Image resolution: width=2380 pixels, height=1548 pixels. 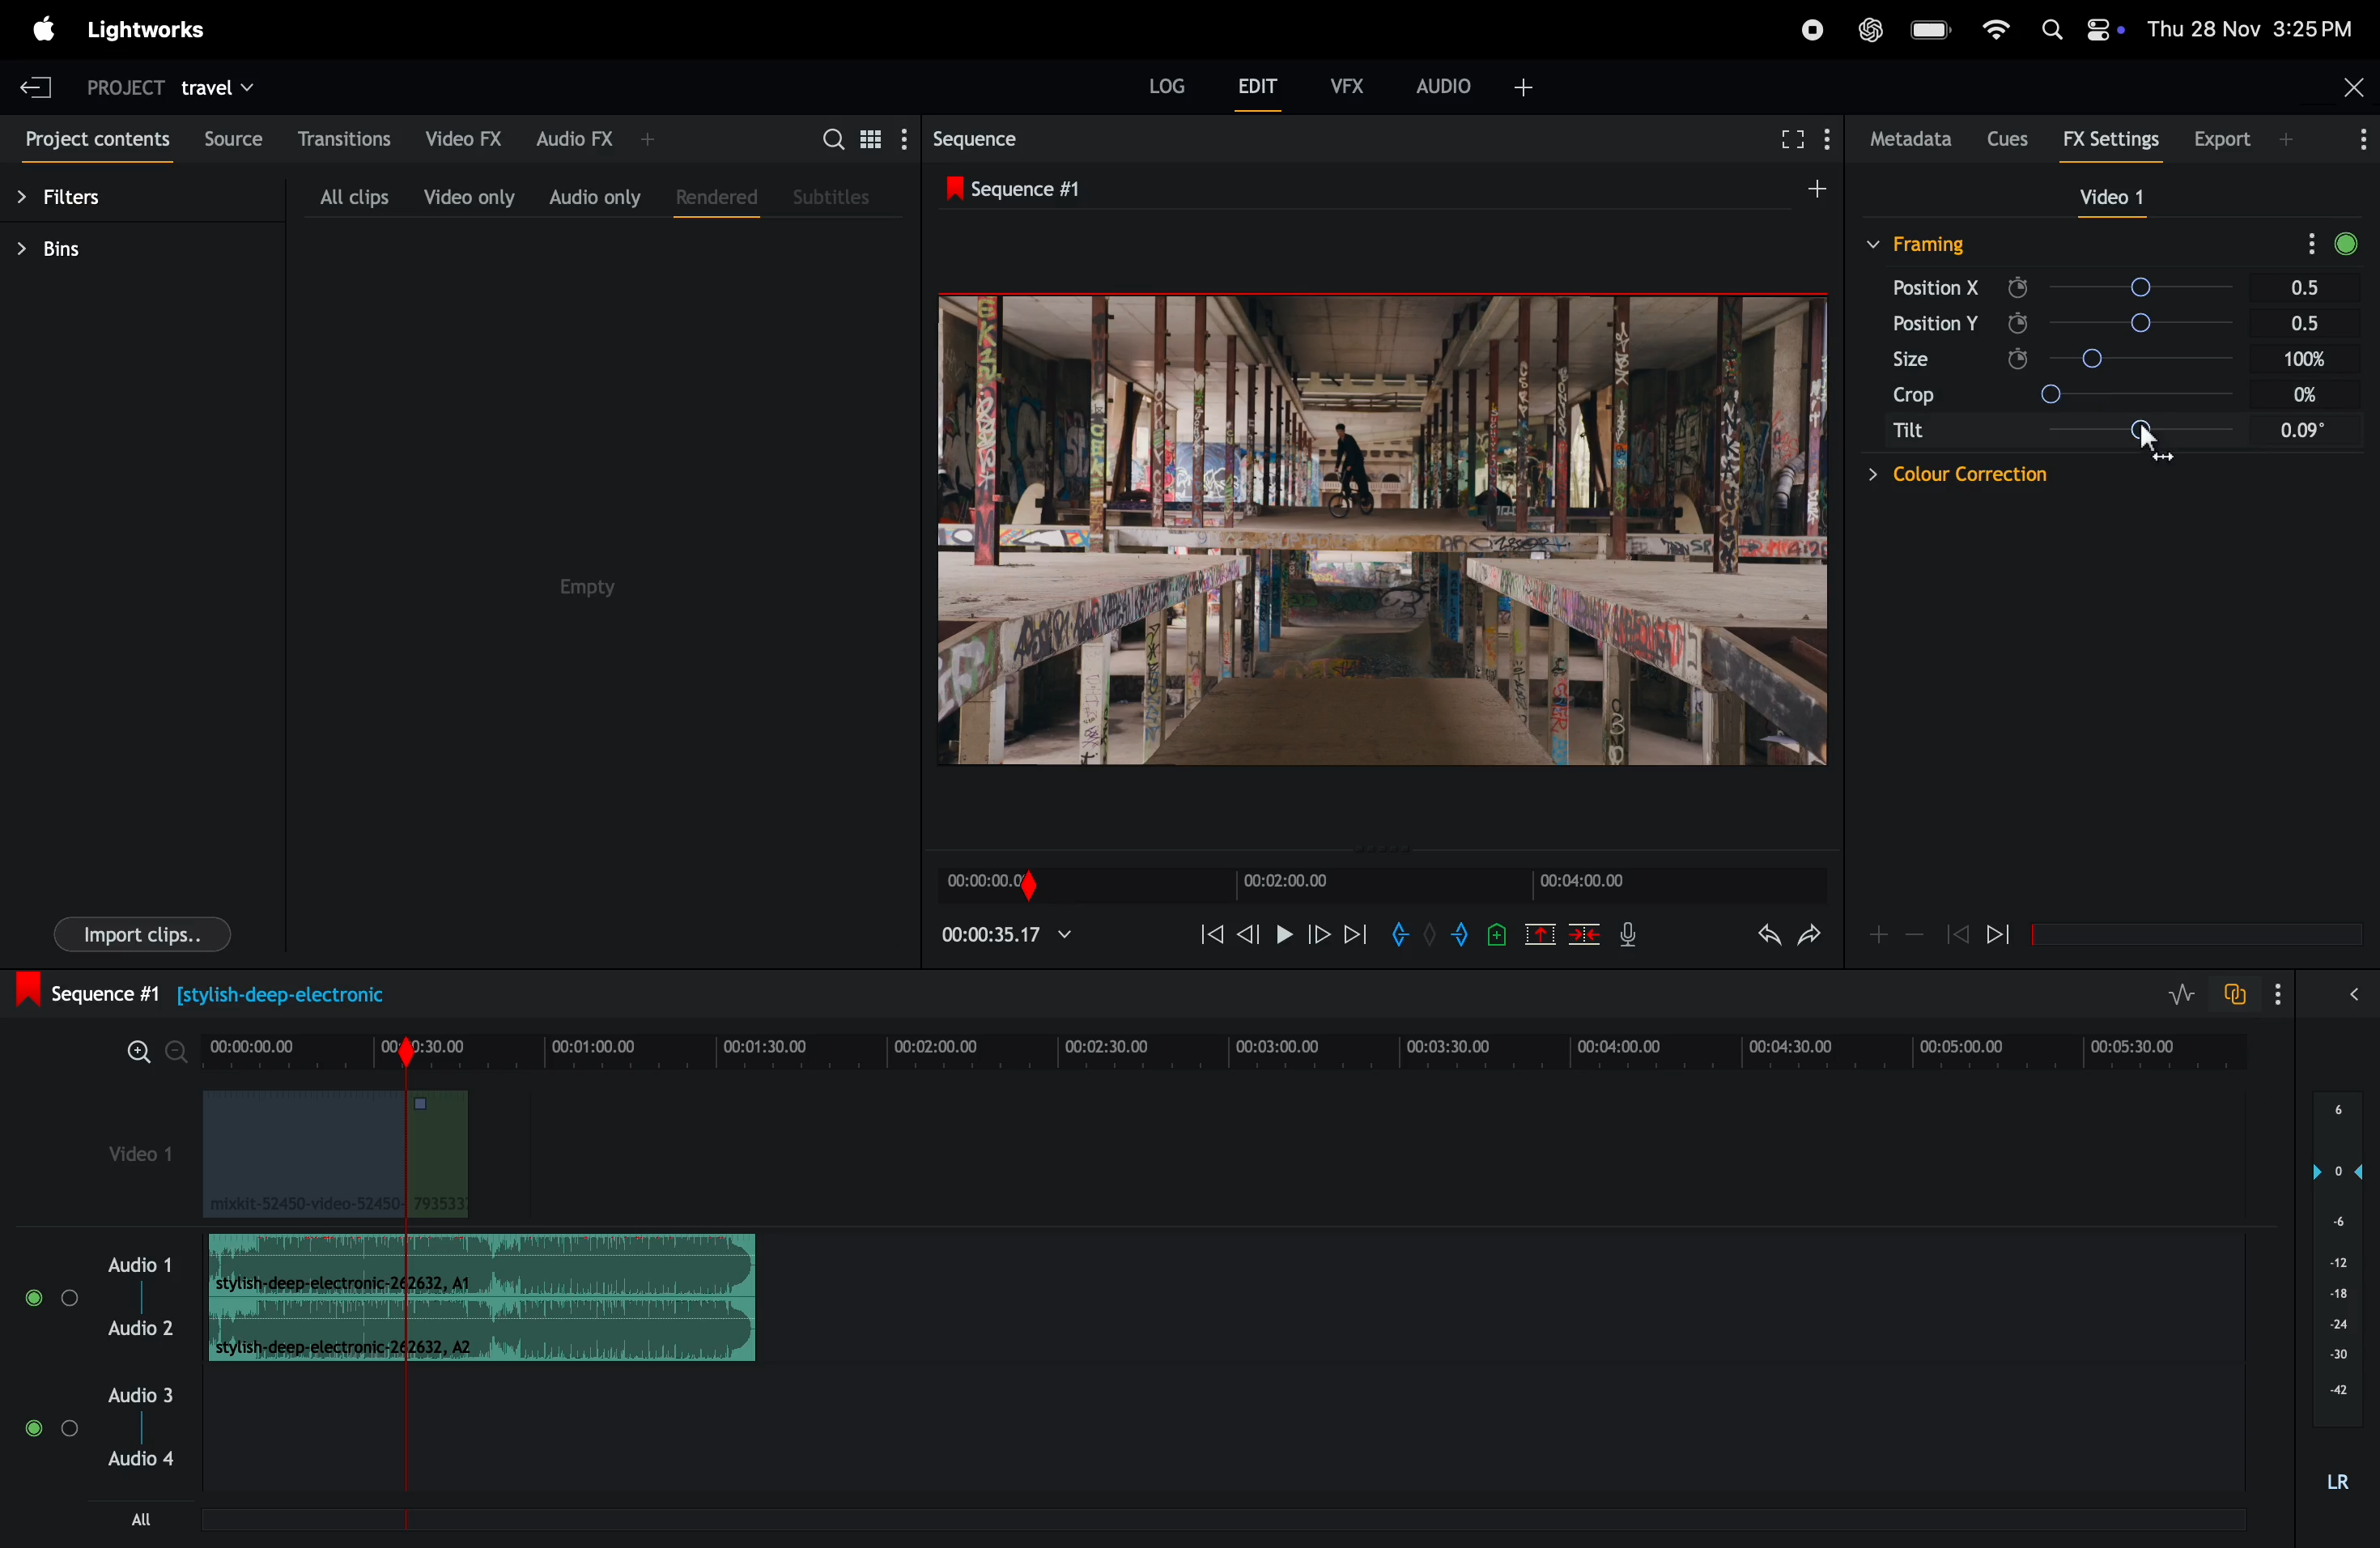 I want to click on chatgpt, so click(x=1870, y=30).